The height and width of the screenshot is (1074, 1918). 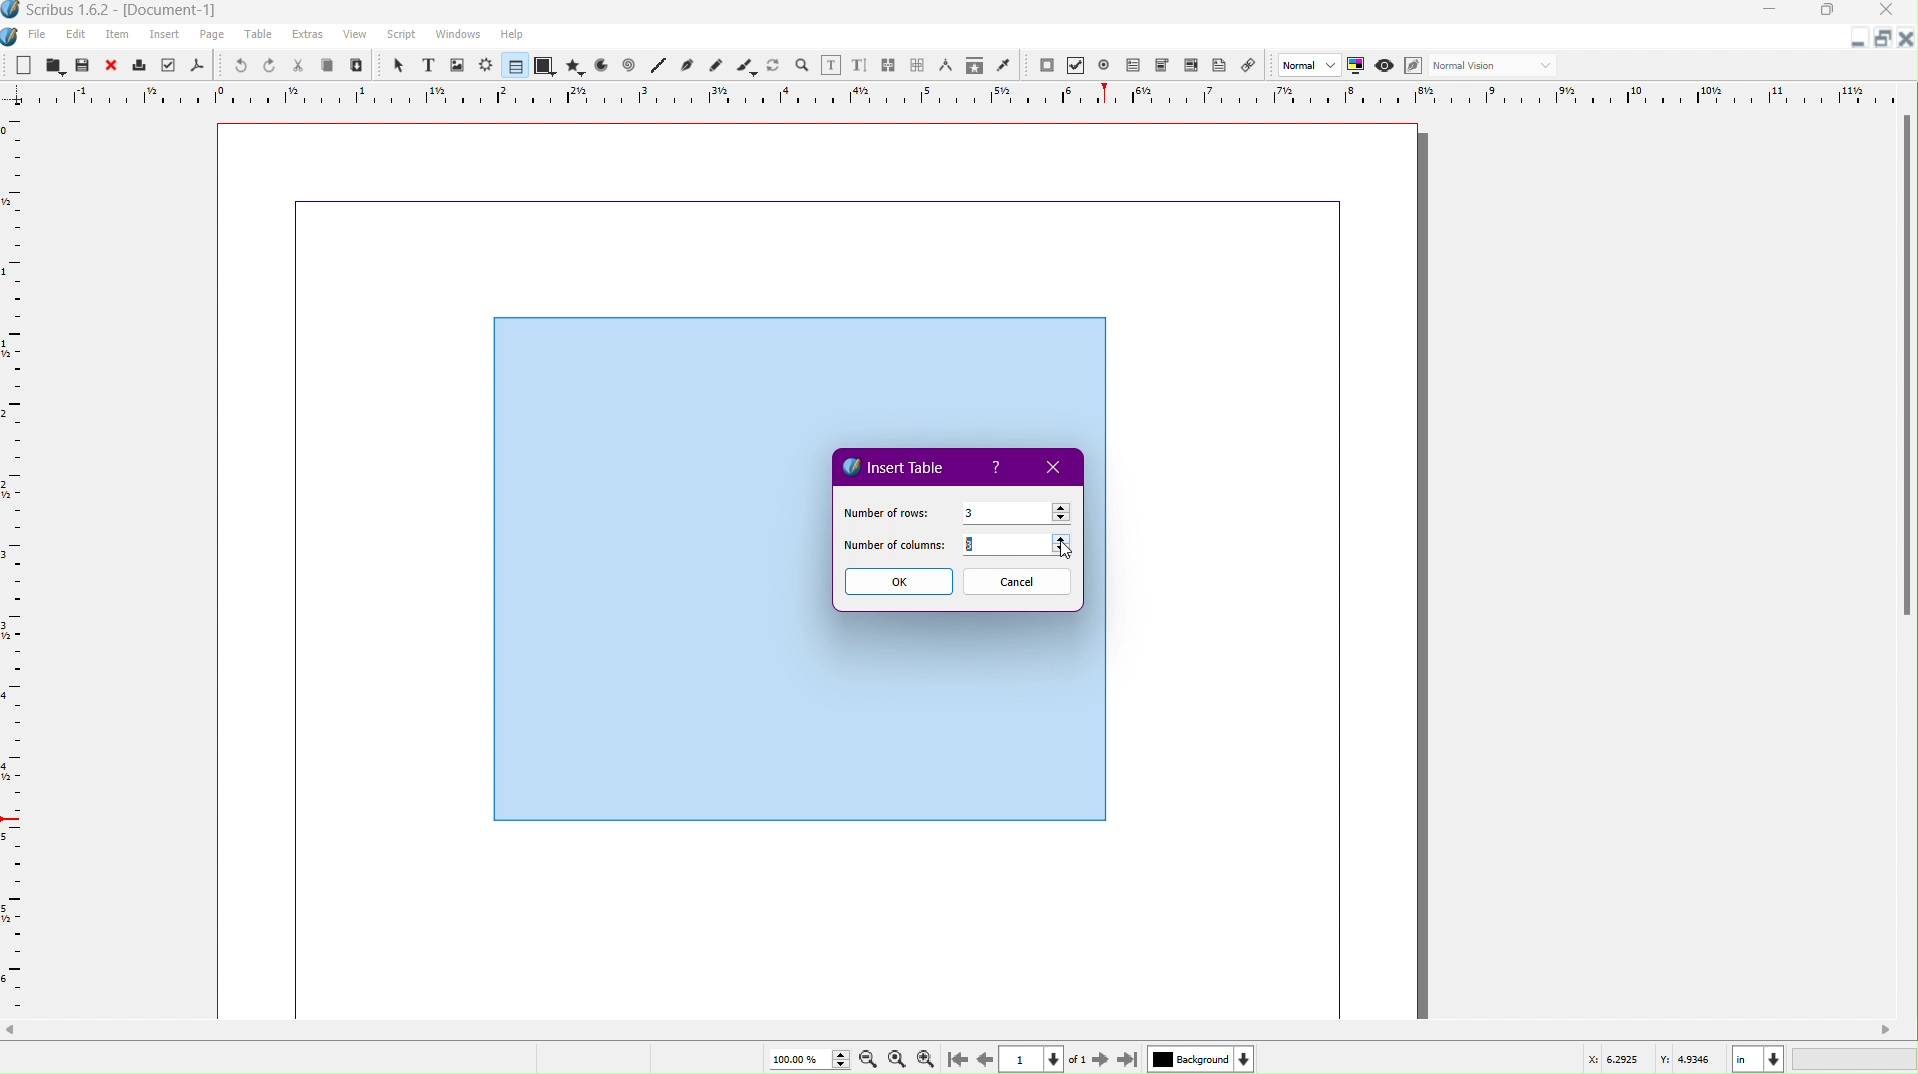 I want to click on Zoom Value, so click(x=805, y=1057).